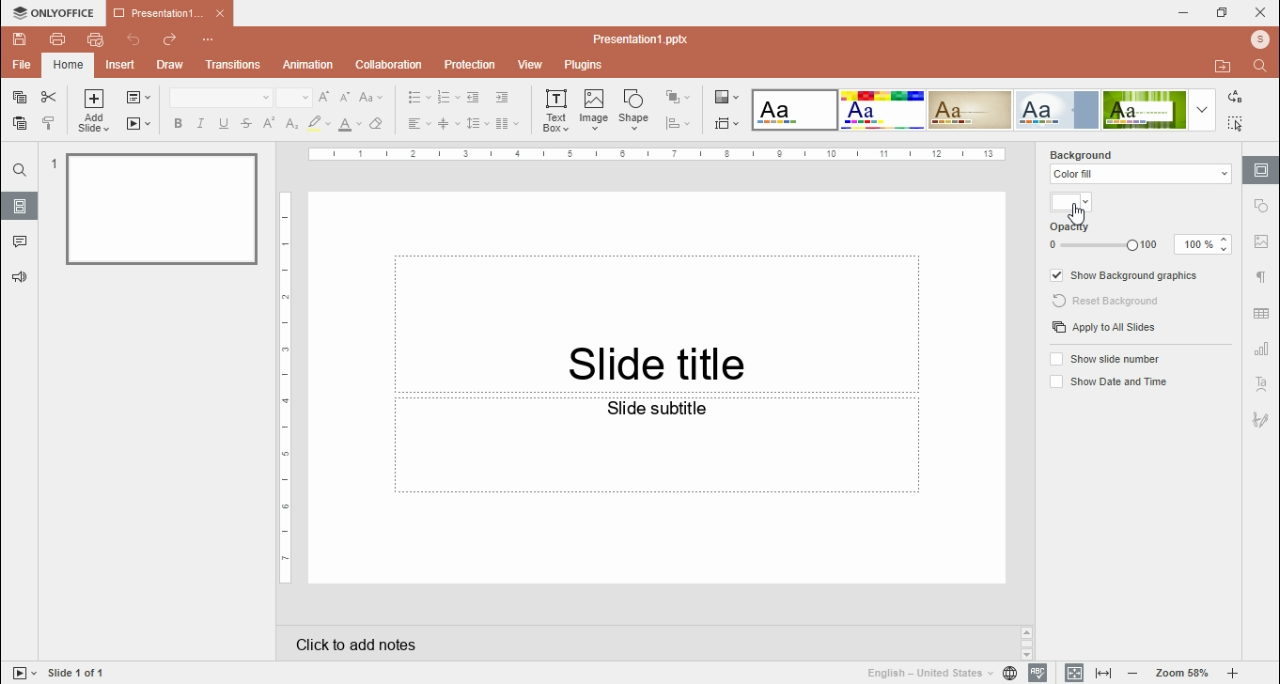 Image resolution: width=1280 pixels, height=684 pixels. Describe the element at coordinates (1262, 350) in the screenshot. I see `chart settings` at that location.